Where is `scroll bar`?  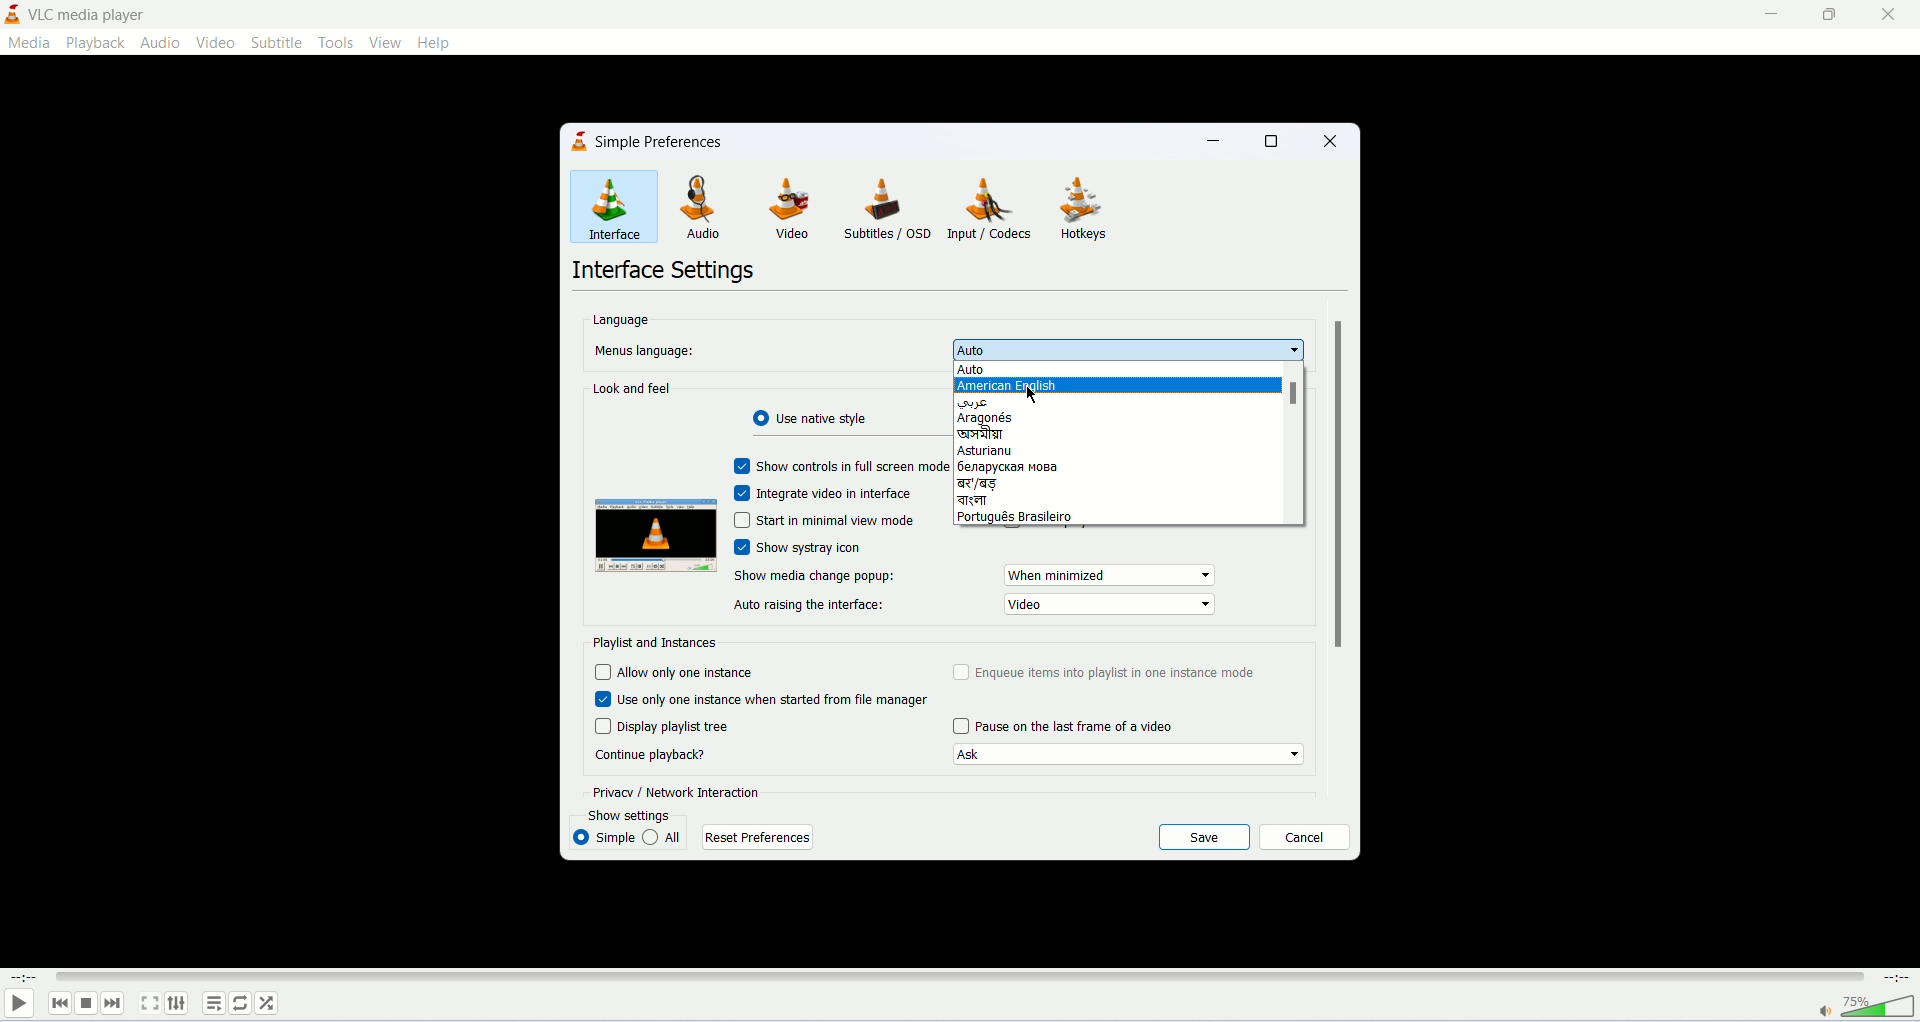 scroll bar is located at coordinates (1336, 483).